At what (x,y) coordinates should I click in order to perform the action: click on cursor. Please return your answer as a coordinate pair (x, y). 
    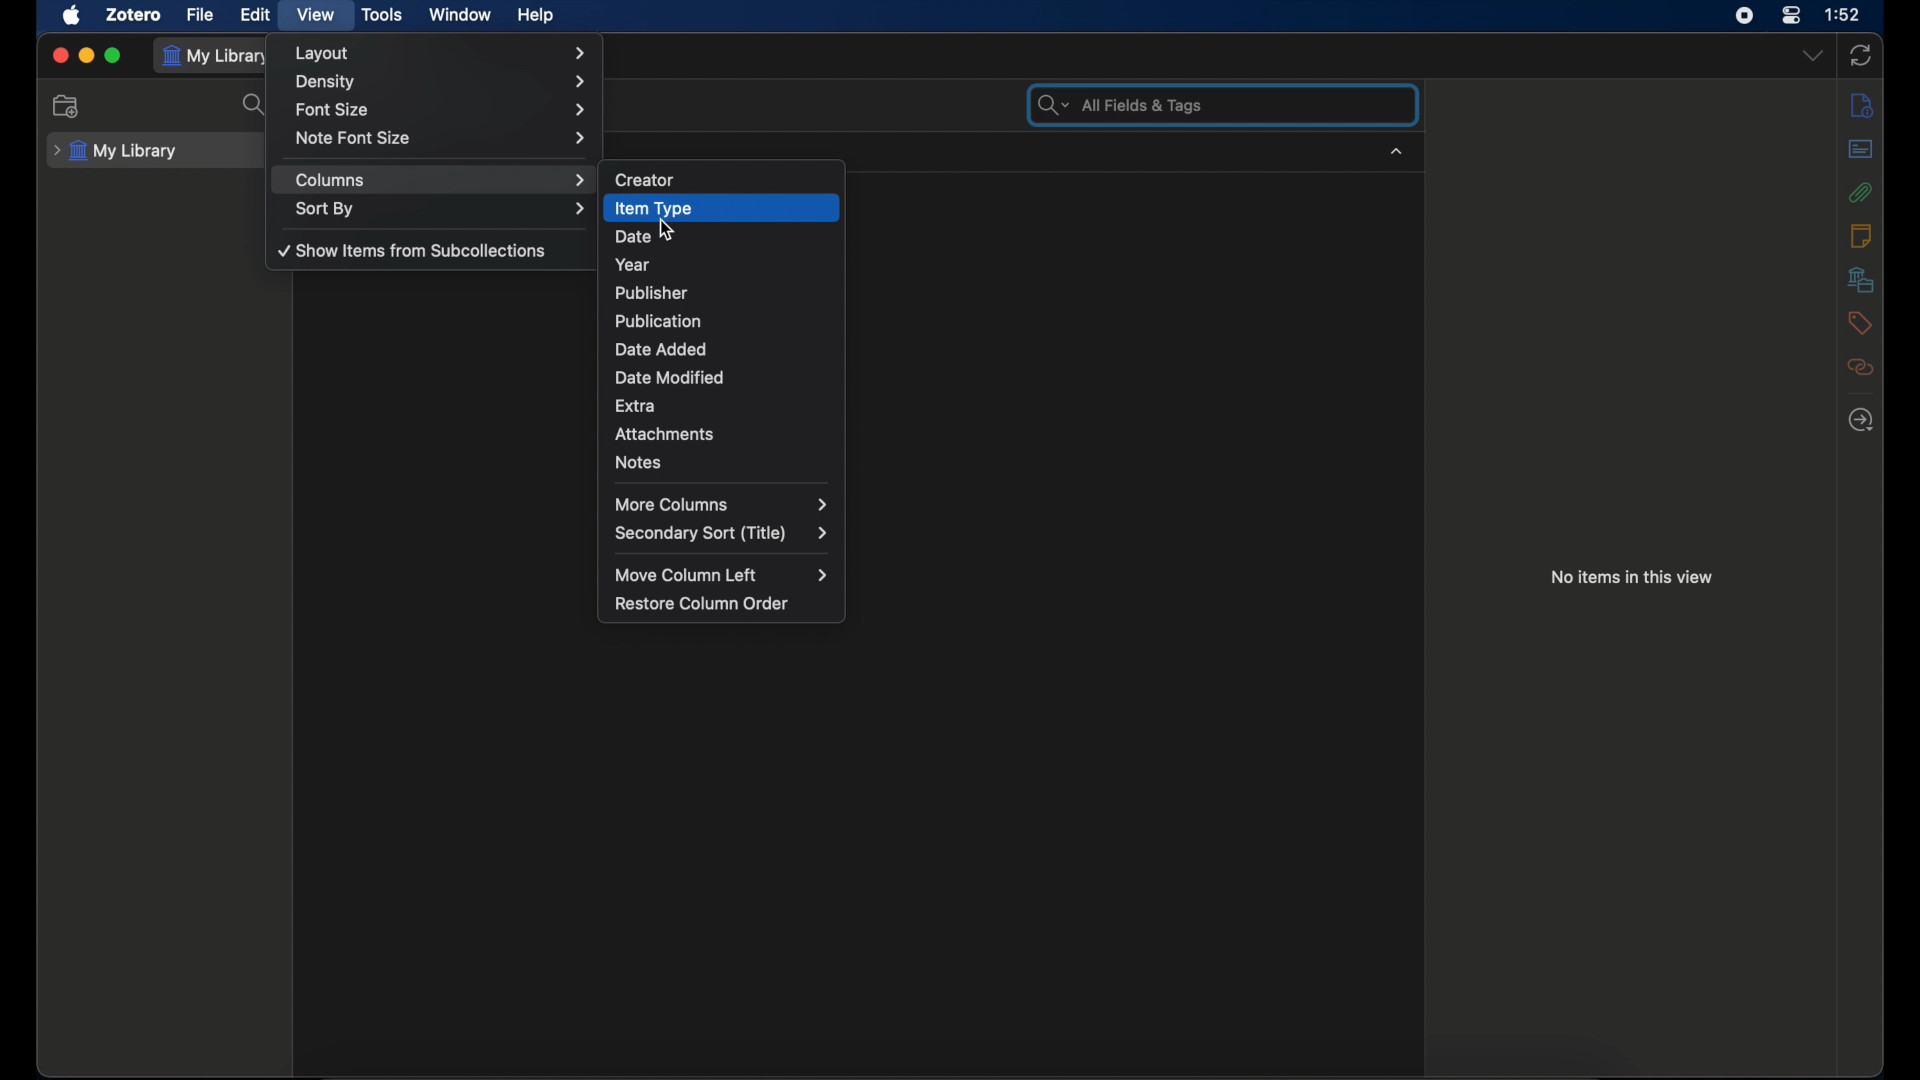
    Looking at the image, I should click on (668, 231).